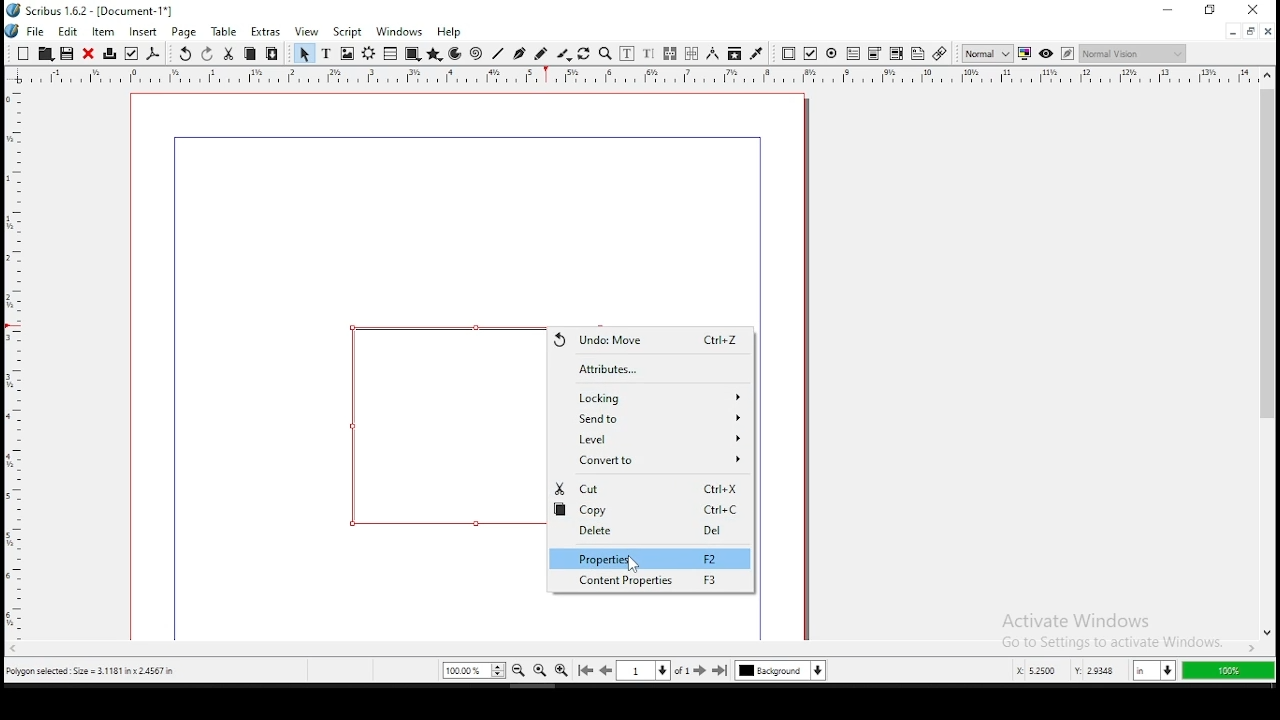  I want to click on go to first page, so click(585, 671).